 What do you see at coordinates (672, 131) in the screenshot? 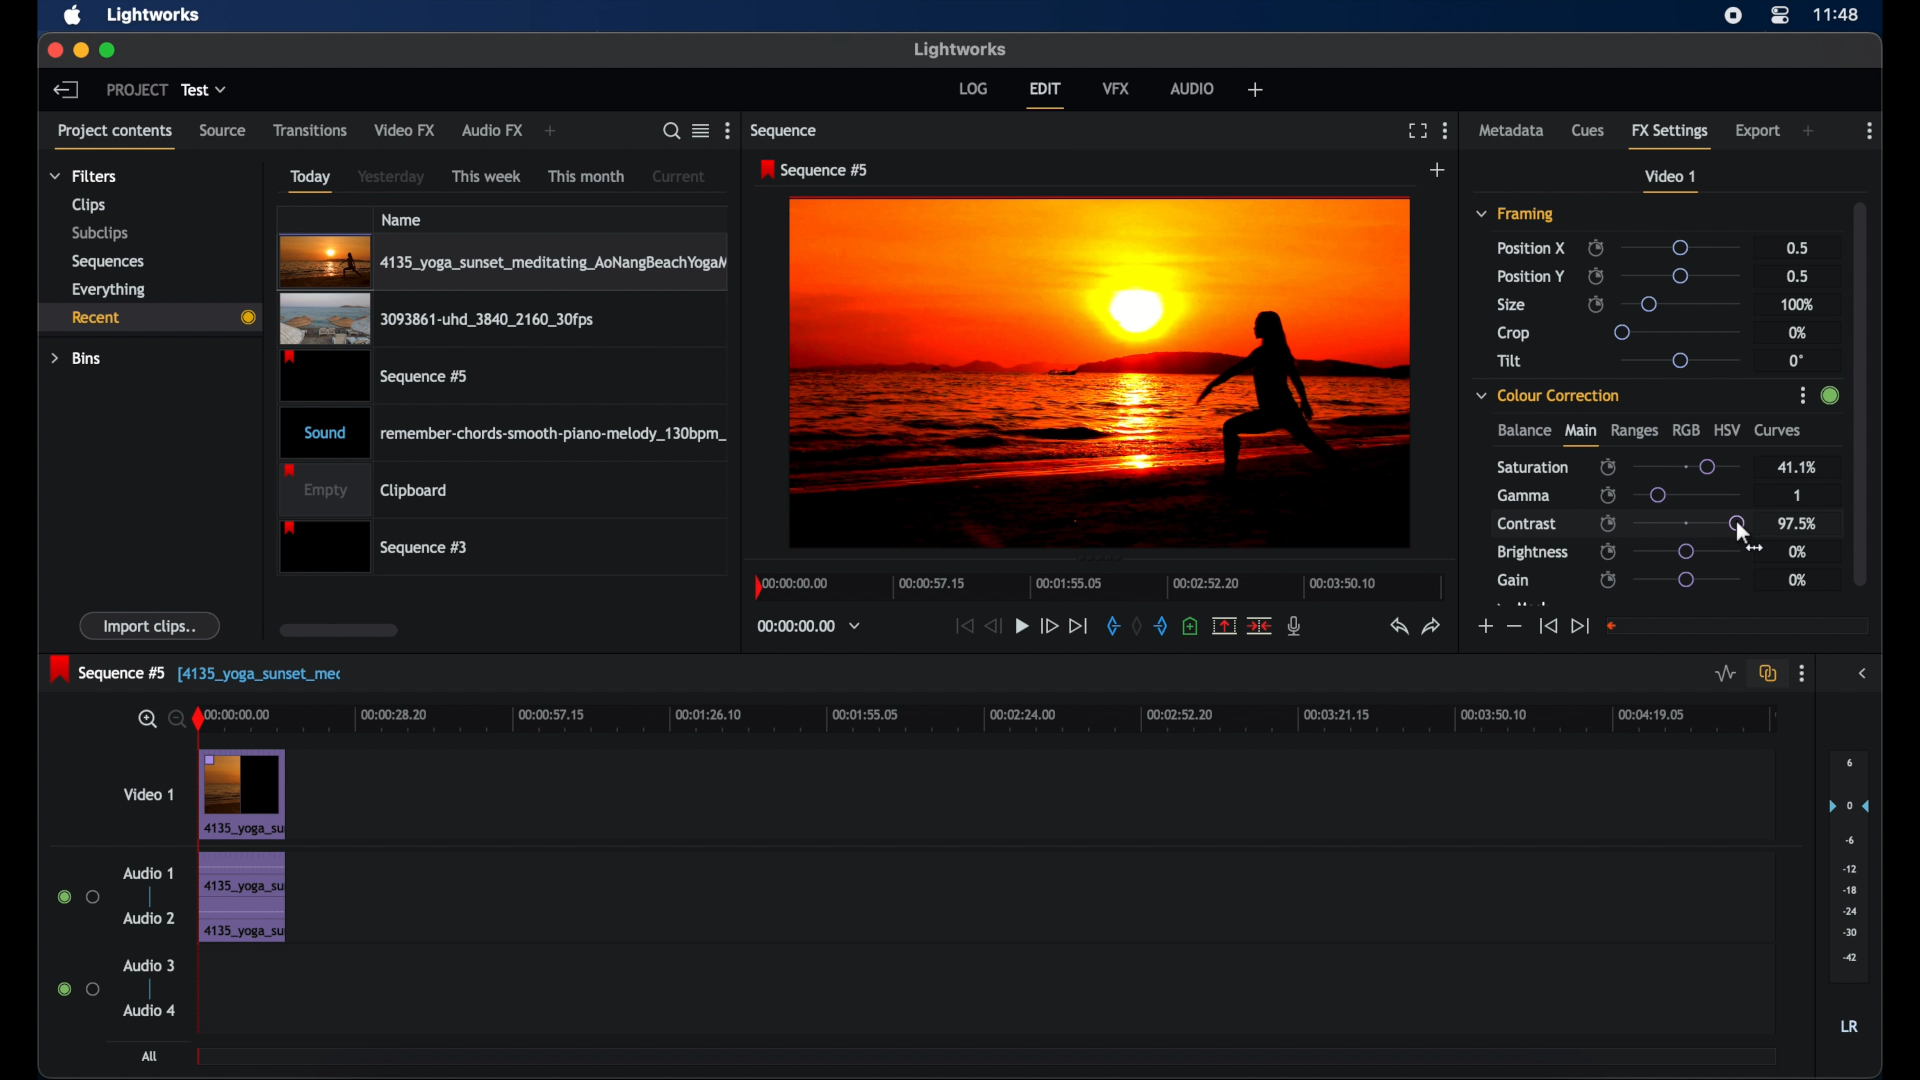
I see `search` at bounding box center [672, 131].